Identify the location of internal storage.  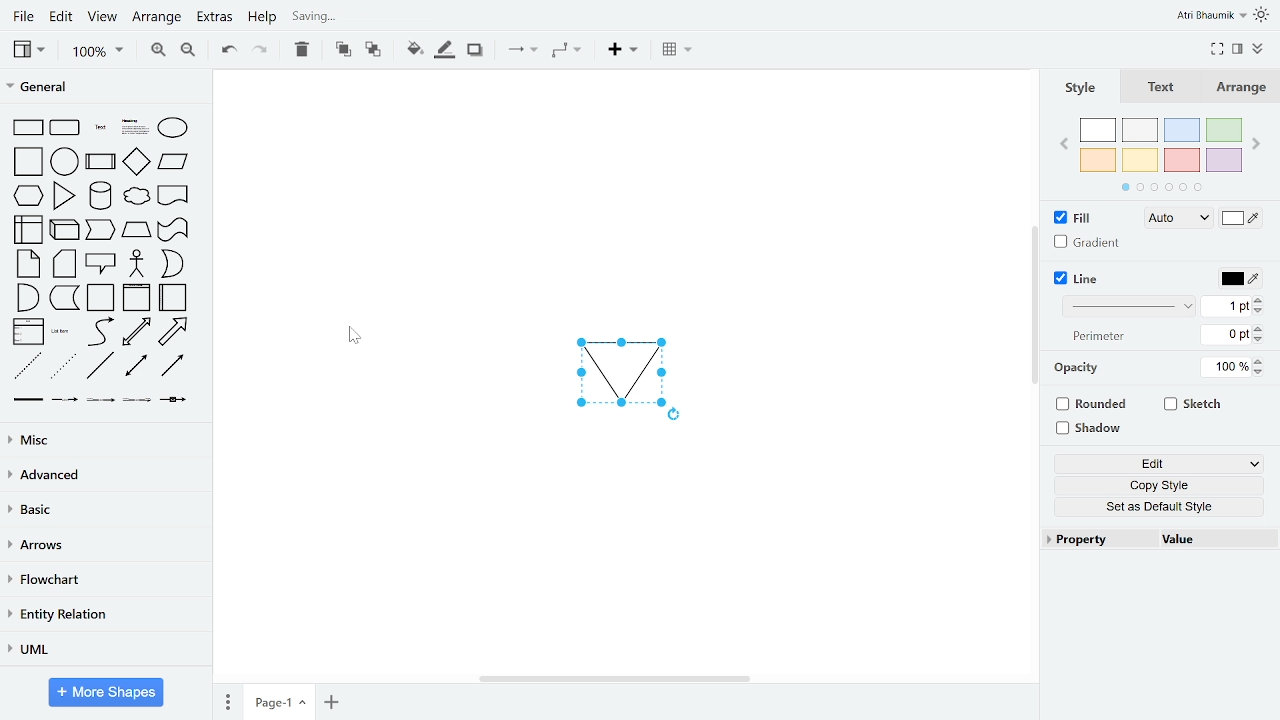
(25, 229).